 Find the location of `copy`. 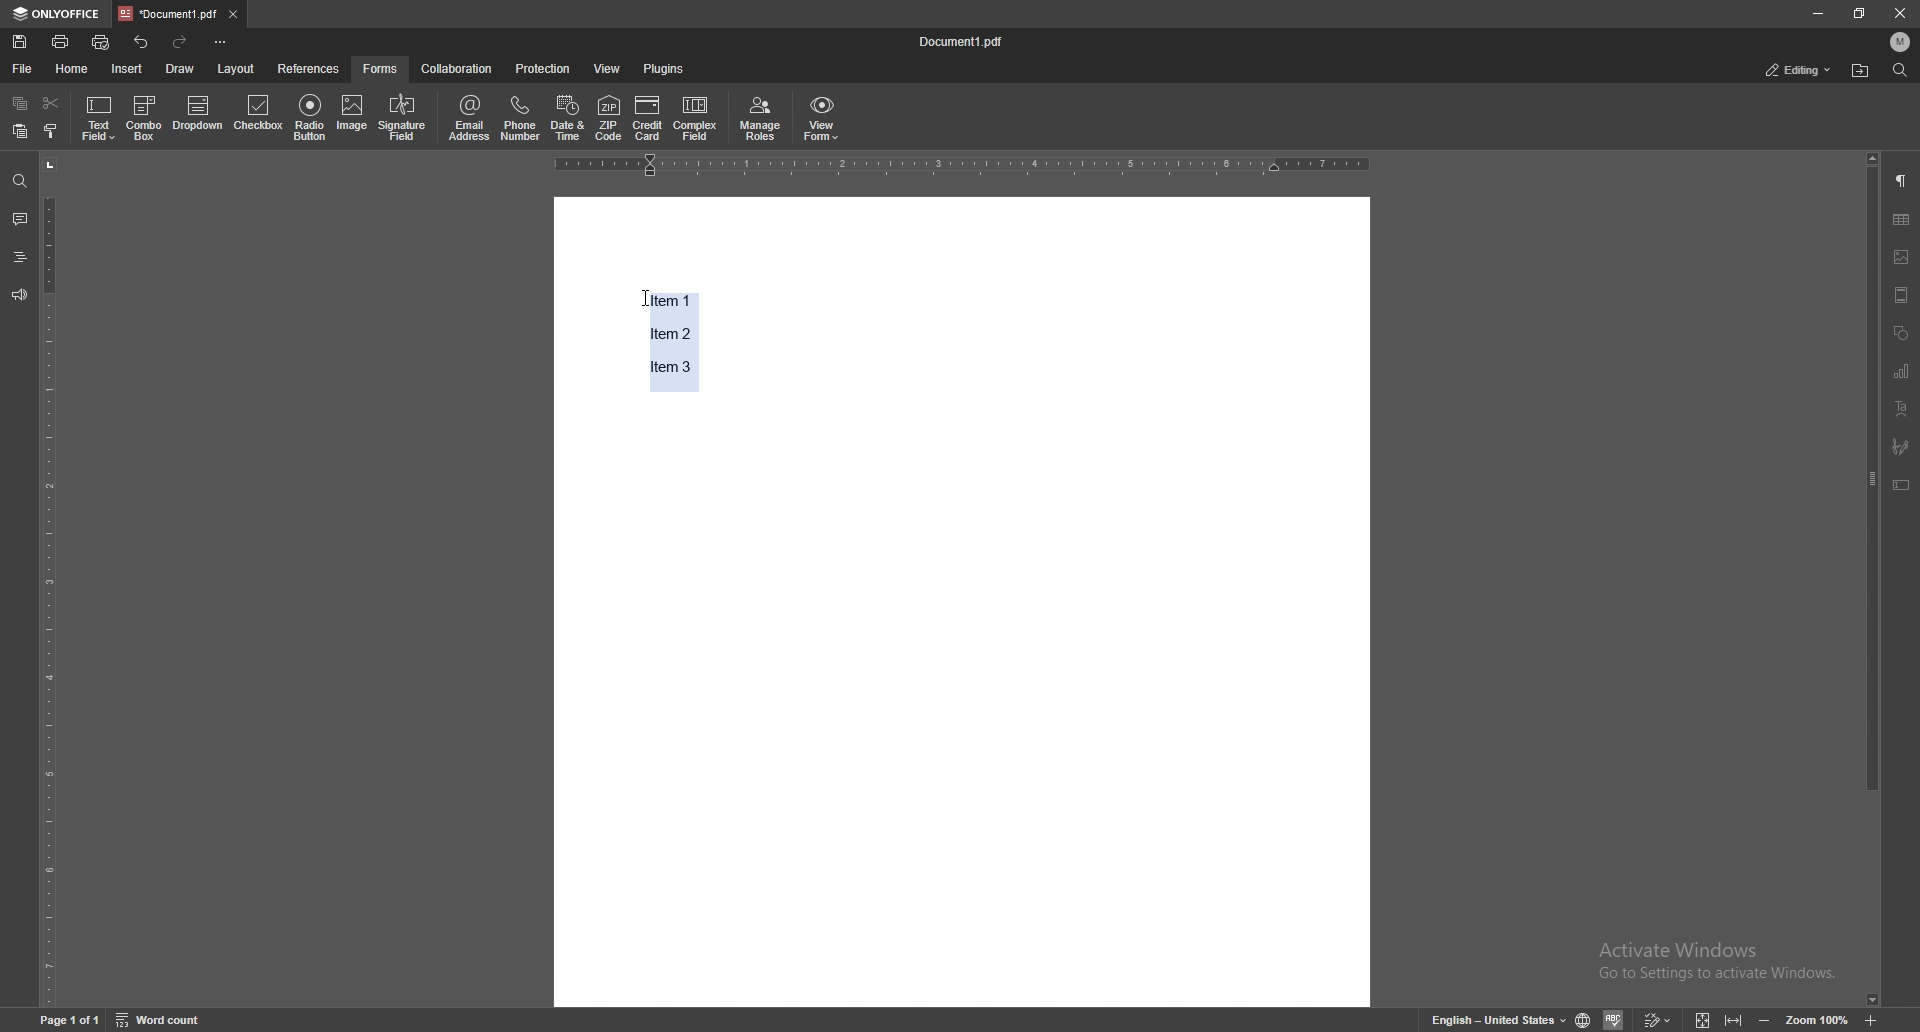

copy is located at coordinates (21, 103).